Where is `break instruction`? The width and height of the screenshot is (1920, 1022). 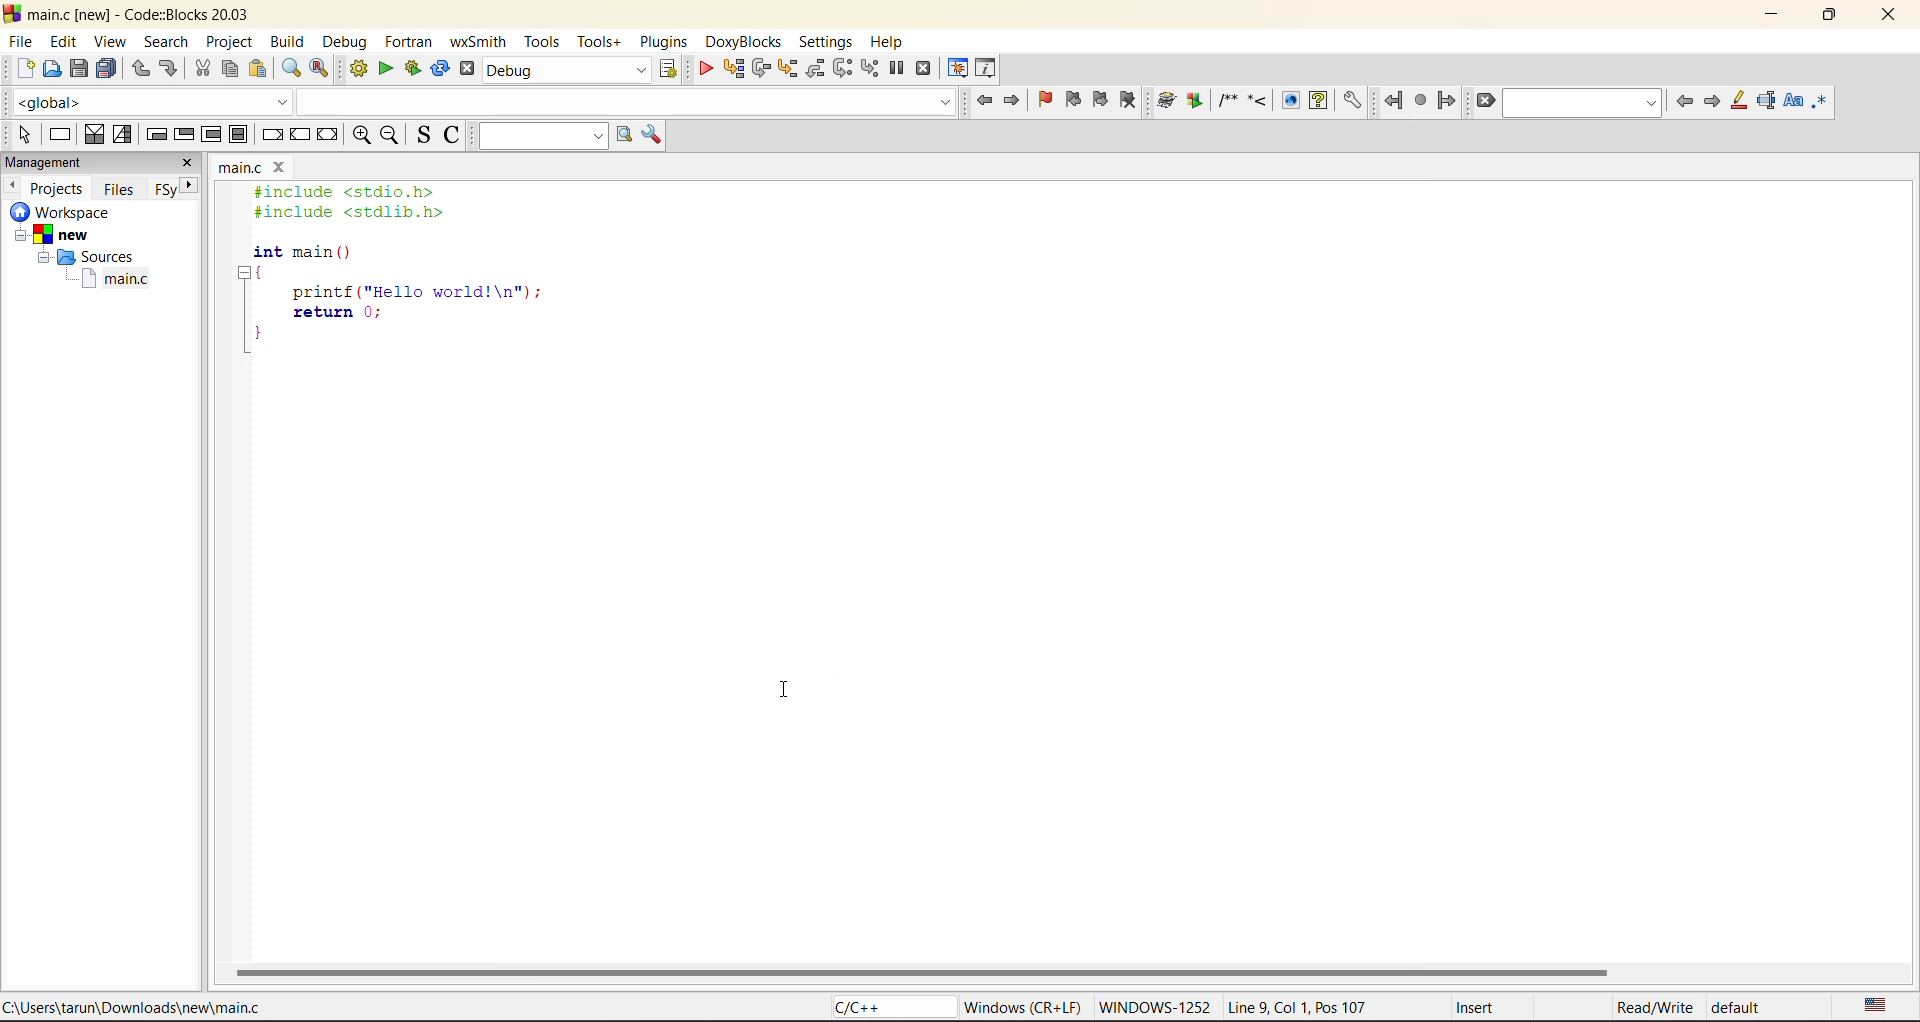
break instruction is located at coordinates (271, 136).